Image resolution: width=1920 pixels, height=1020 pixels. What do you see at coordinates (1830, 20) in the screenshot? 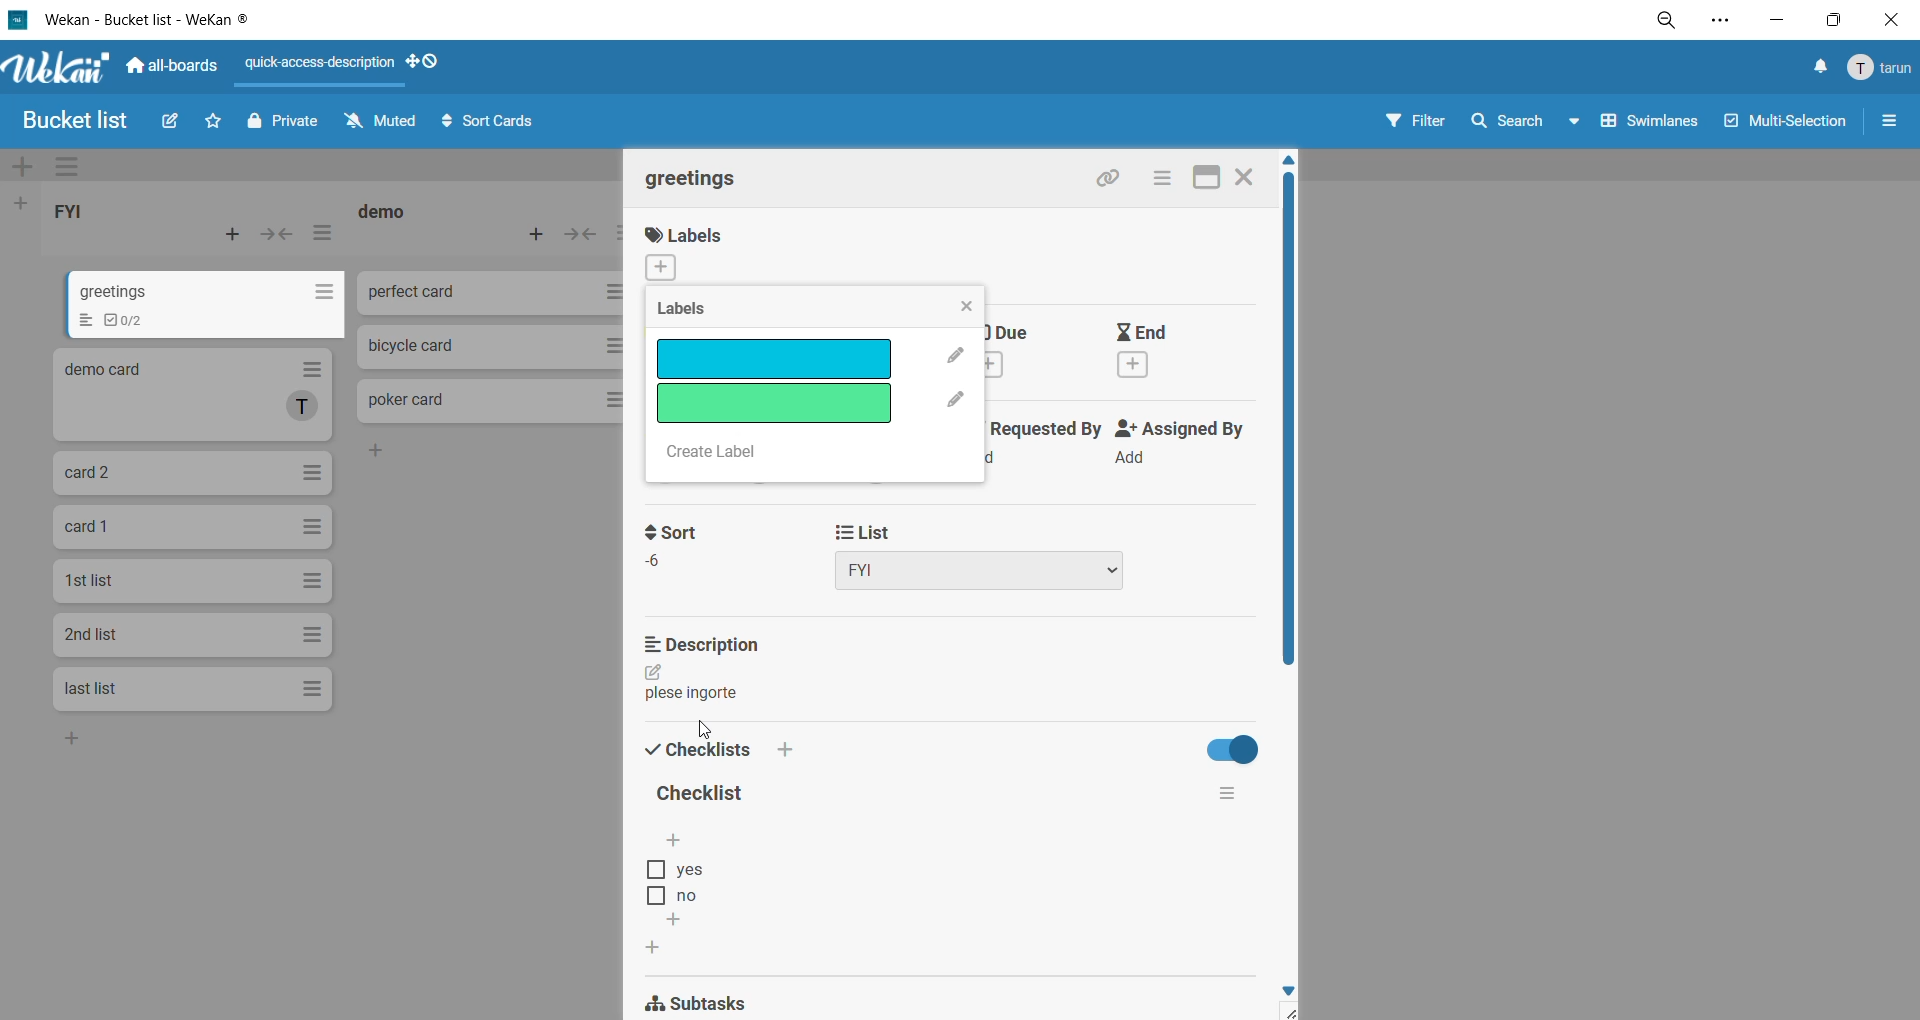
I see `maximize` at bounding box center [1830, 20].